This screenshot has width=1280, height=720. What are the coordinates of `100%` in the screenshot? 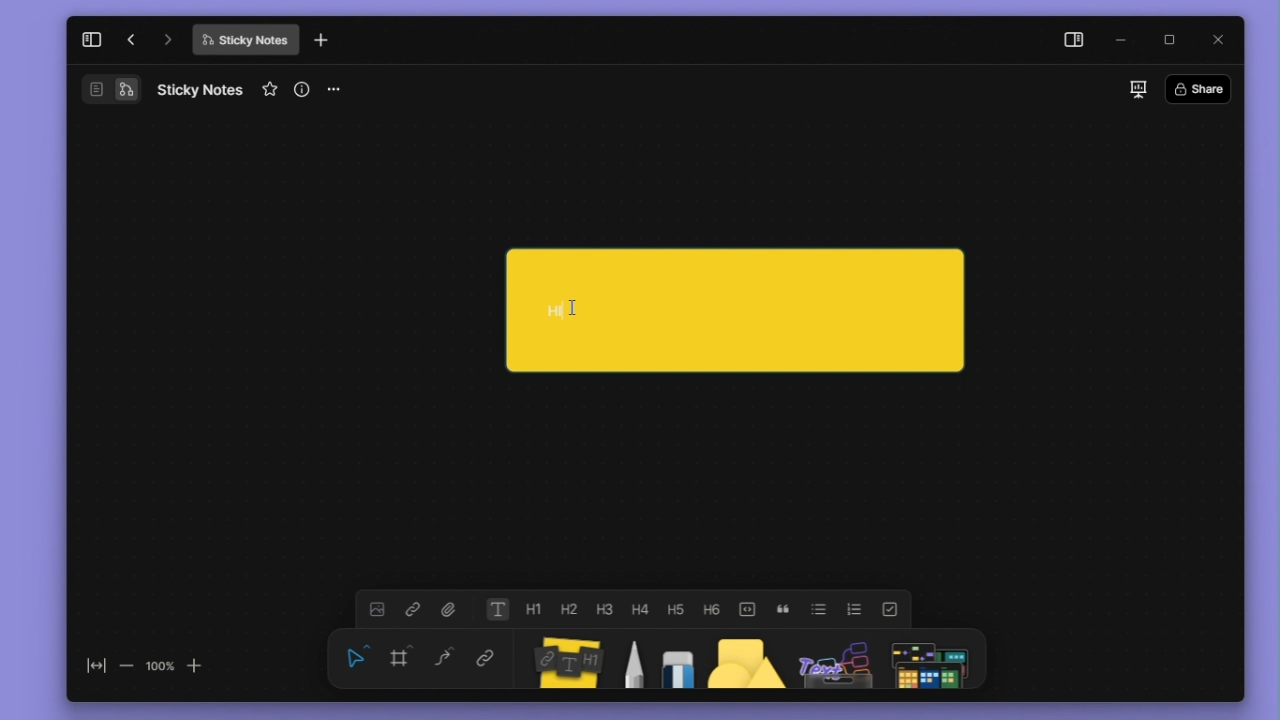 It's located at (161, 662).